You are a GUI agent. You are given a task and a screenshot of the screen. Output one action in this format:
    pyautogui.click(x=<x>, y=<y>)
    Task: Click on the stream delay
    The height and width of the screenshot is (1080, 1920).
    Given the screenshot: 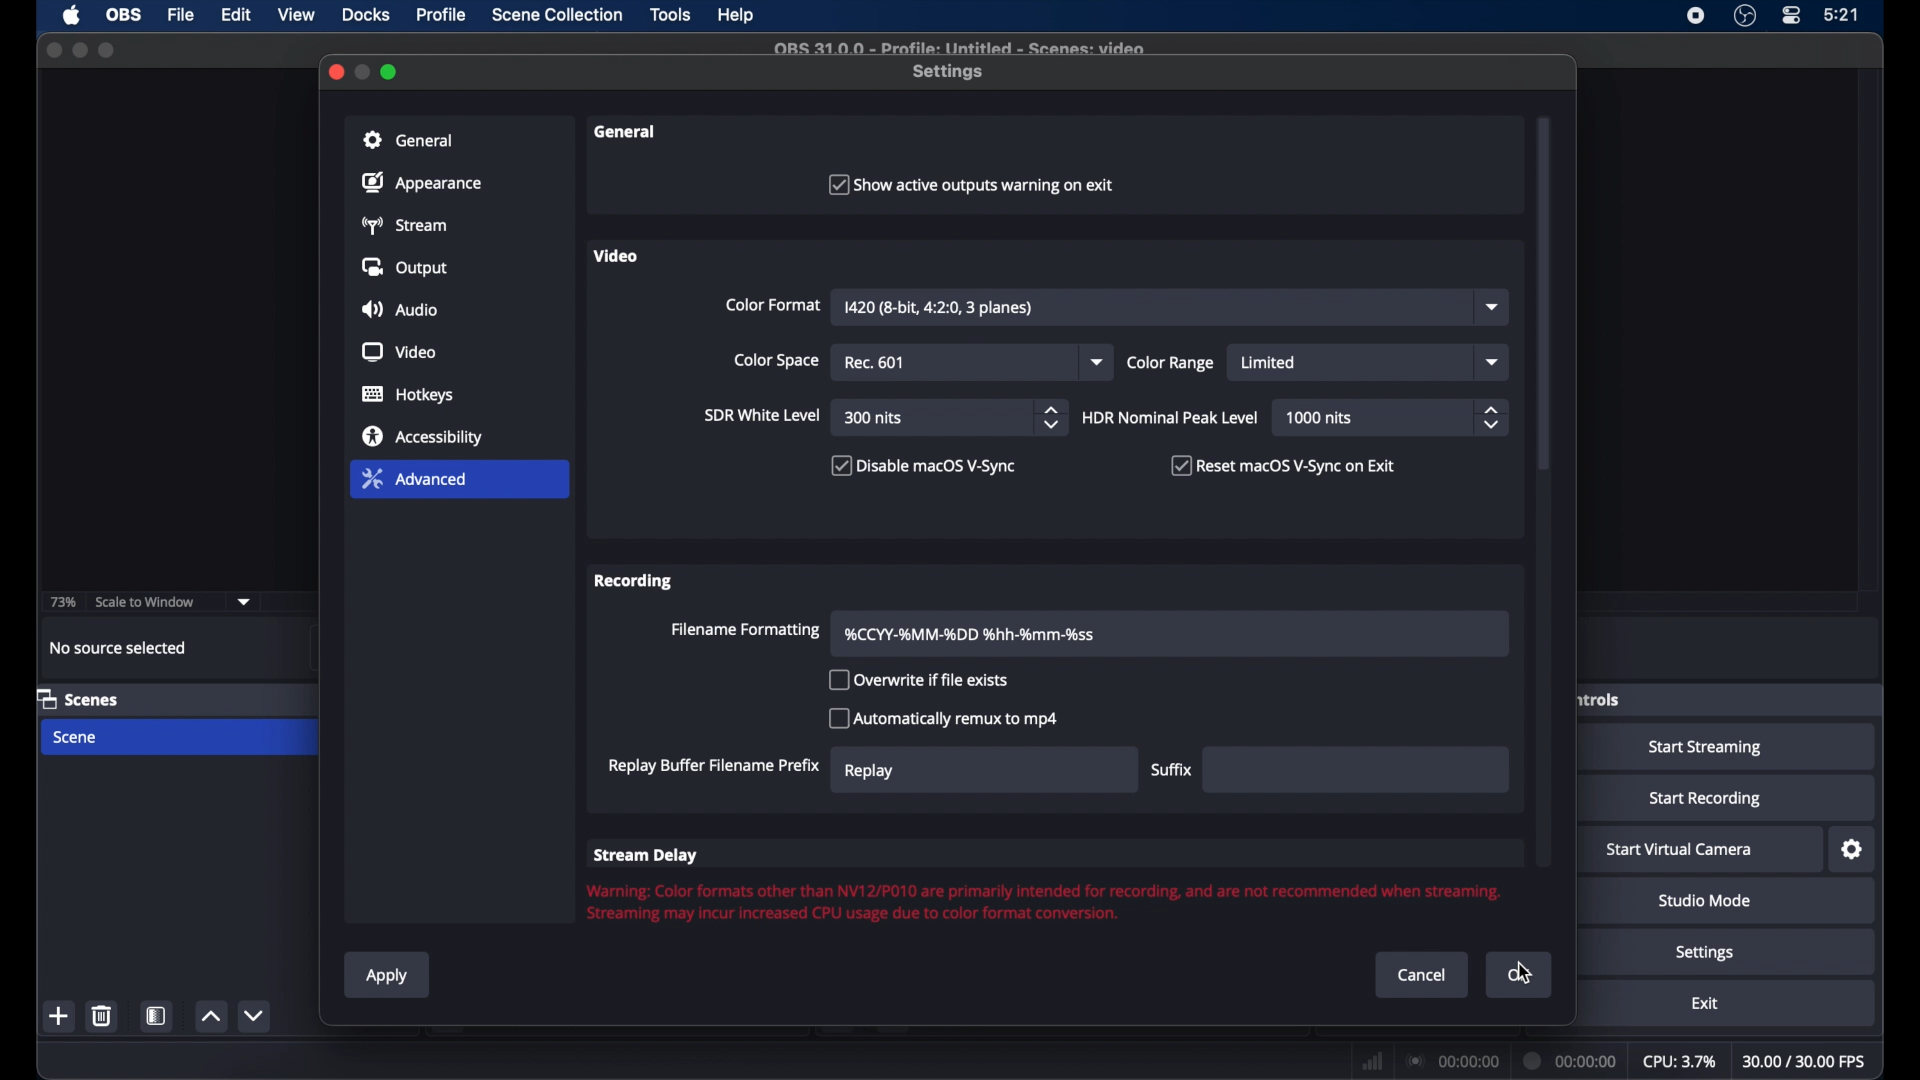 What is the action you would take?
    pyautogui.click(x=646, y=856)
    